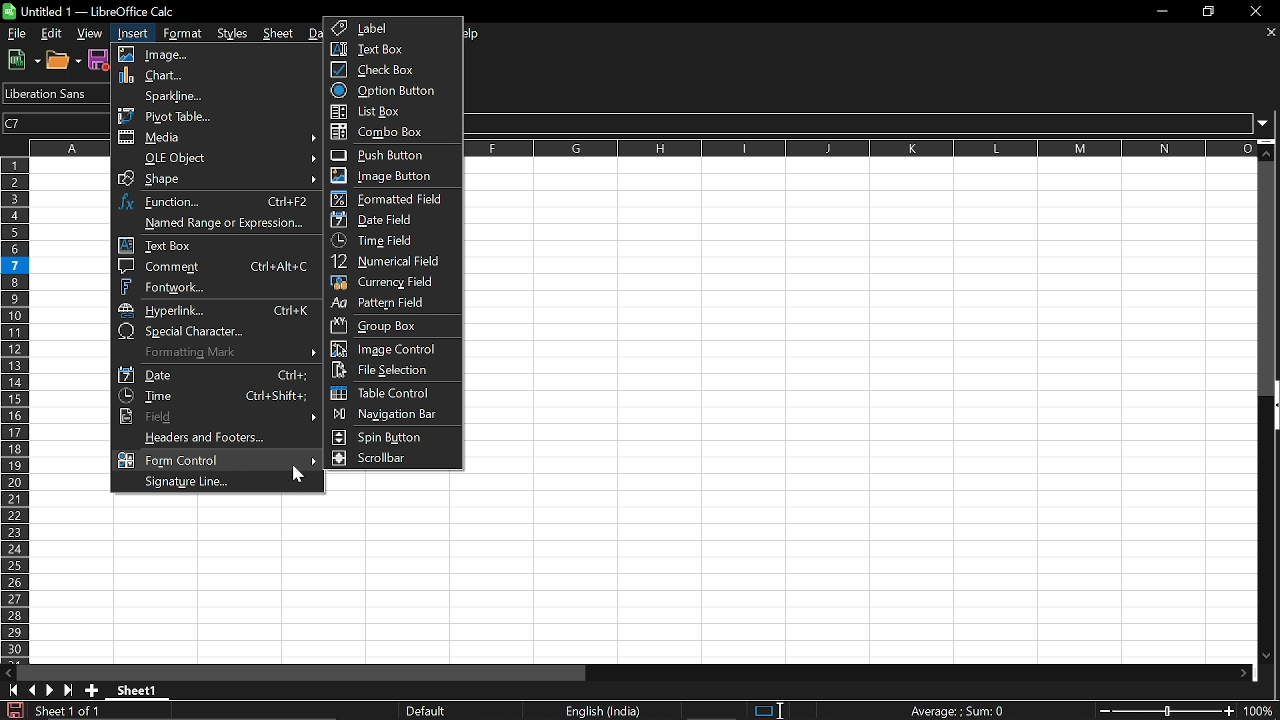 The height and width of the screenshot is (720, 1280). Describe the element at coordinates (392, 349) in the screenshot. I see `Image control` at that location.